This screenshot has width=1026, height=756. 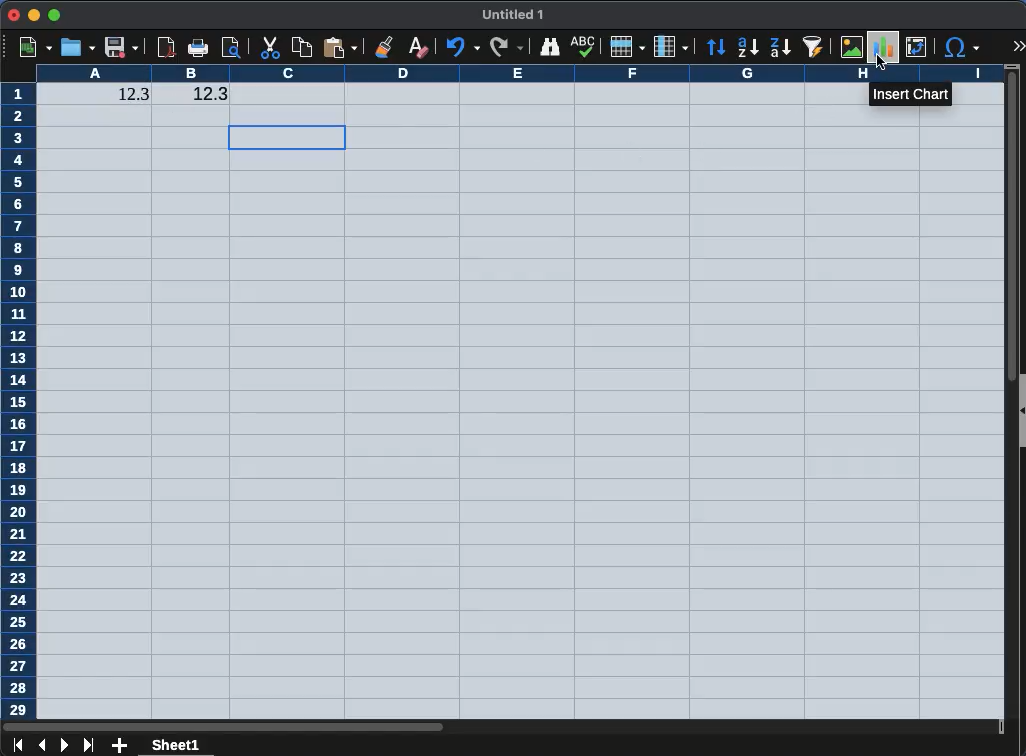 What do you see at coordinates (195, 94) in the screenshot?
I see `12.3` at bounding box center [195, 94].